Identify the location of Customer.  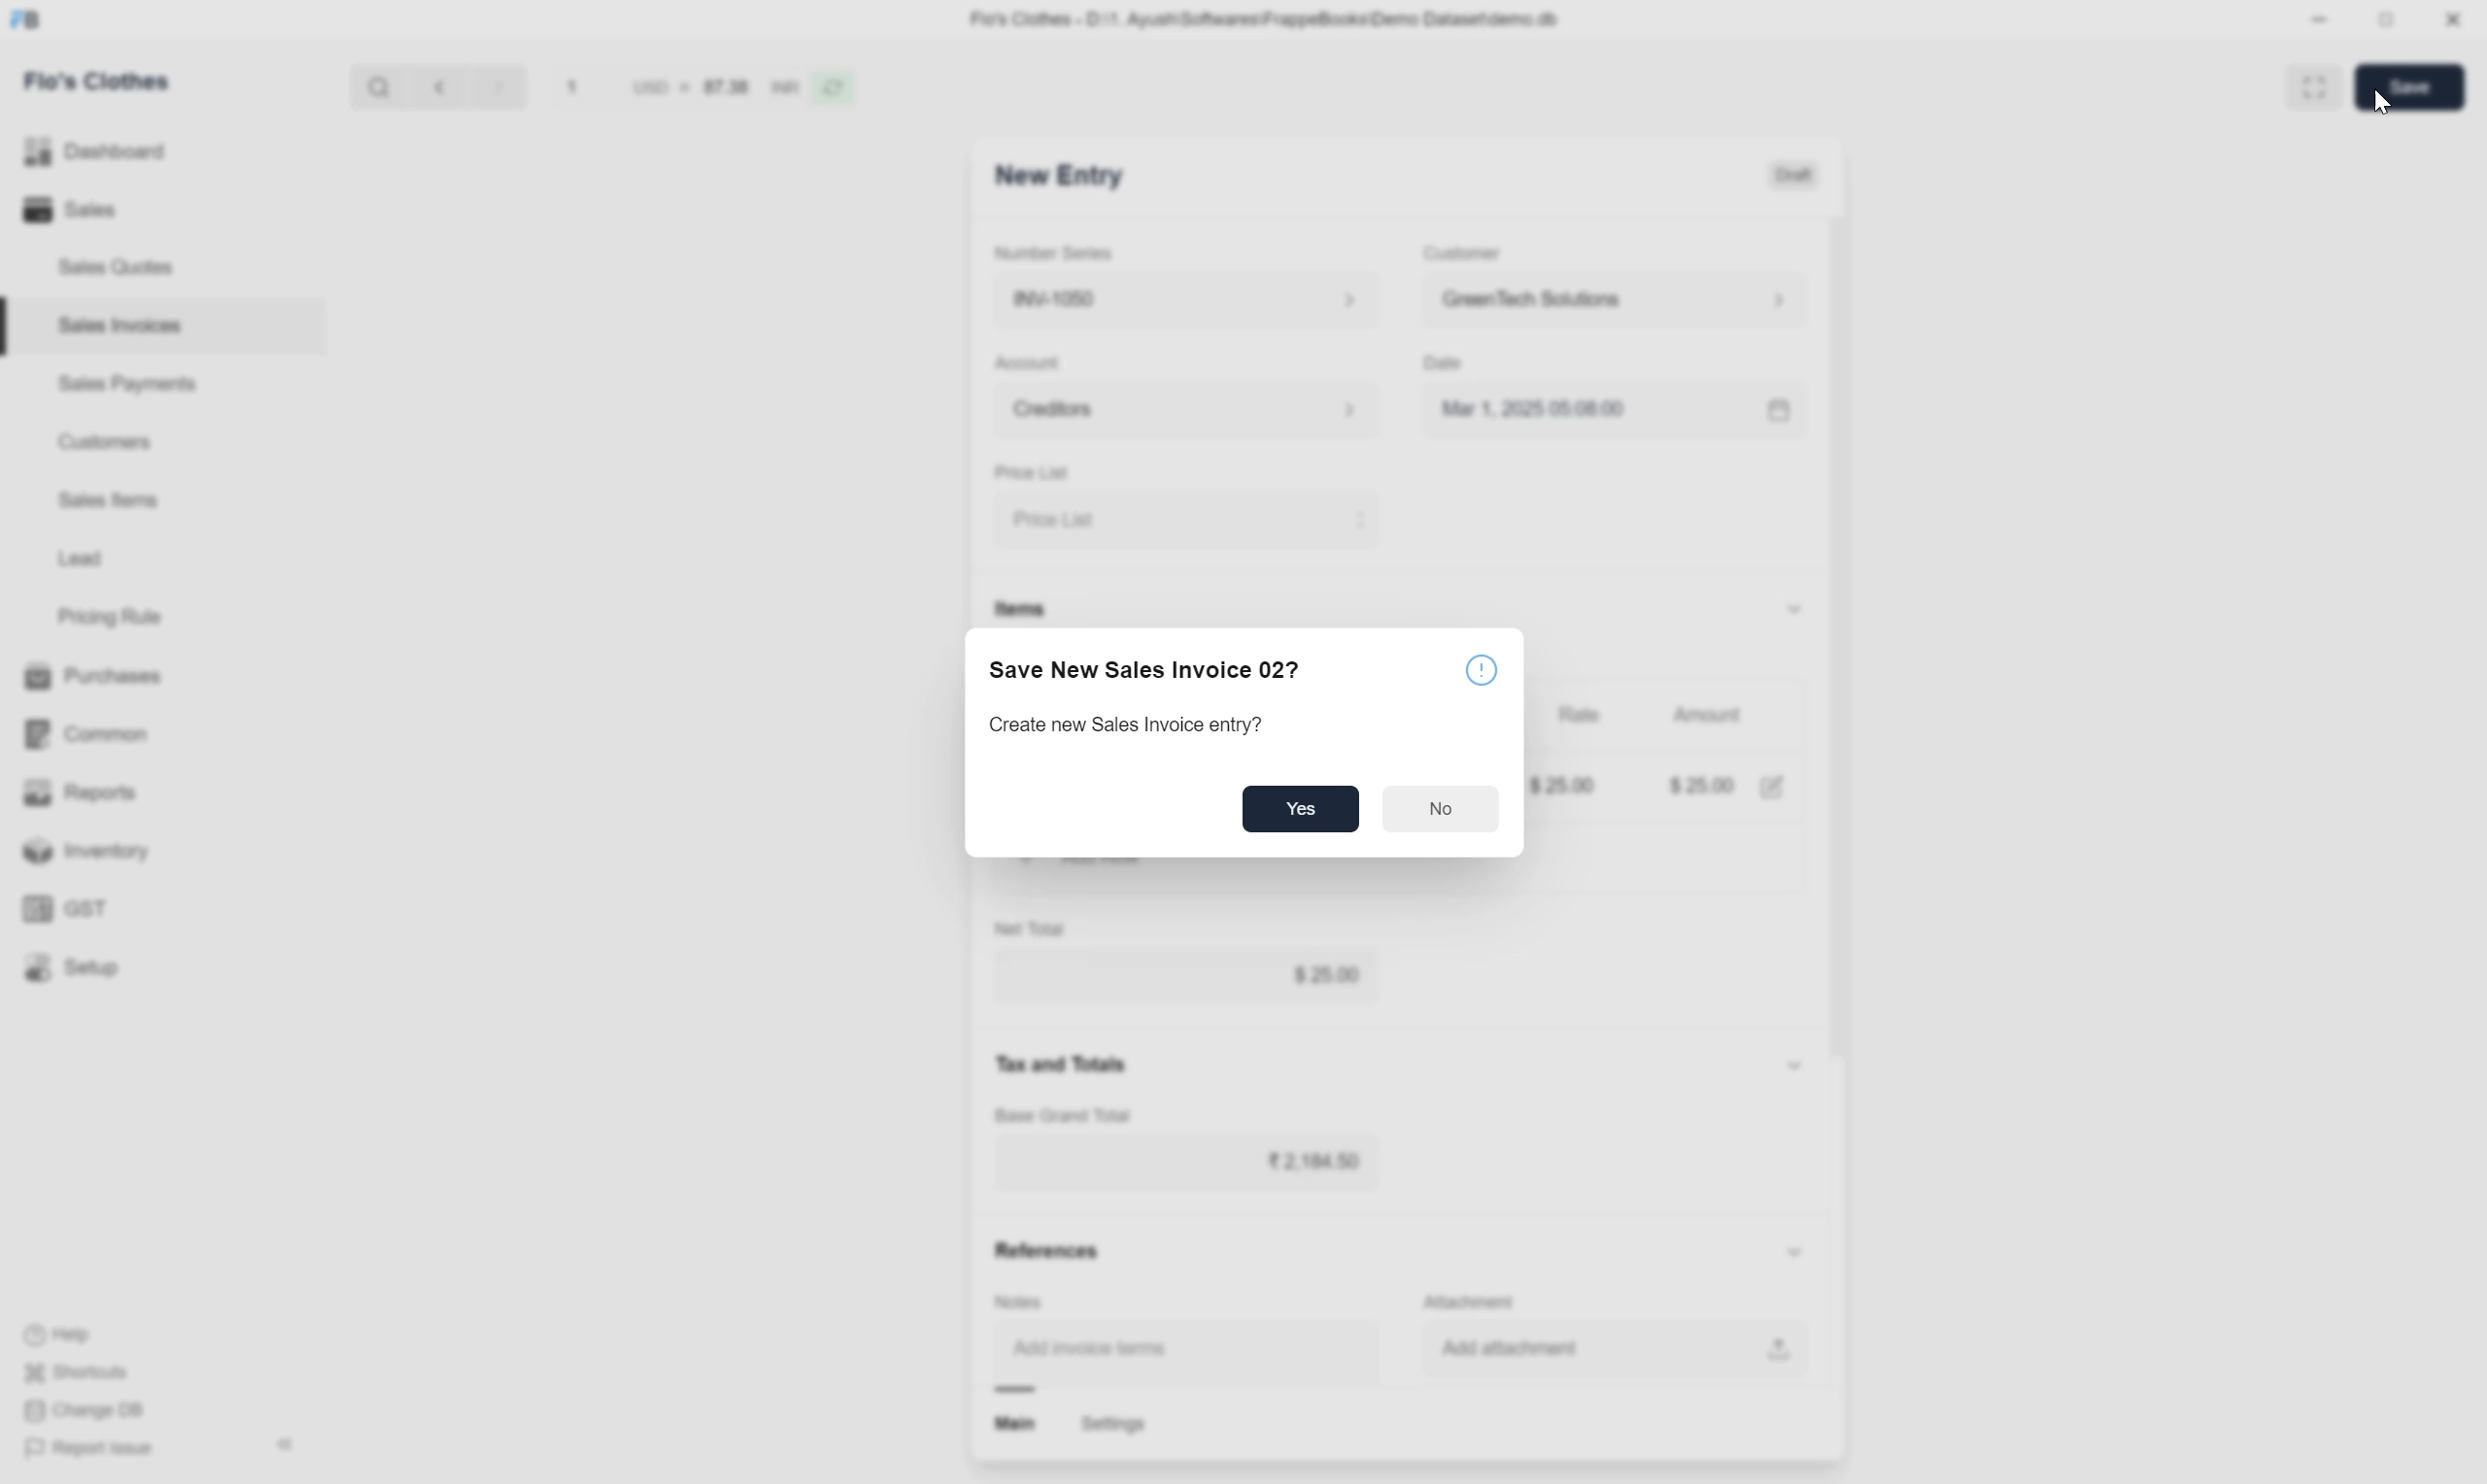
(1460, 254).